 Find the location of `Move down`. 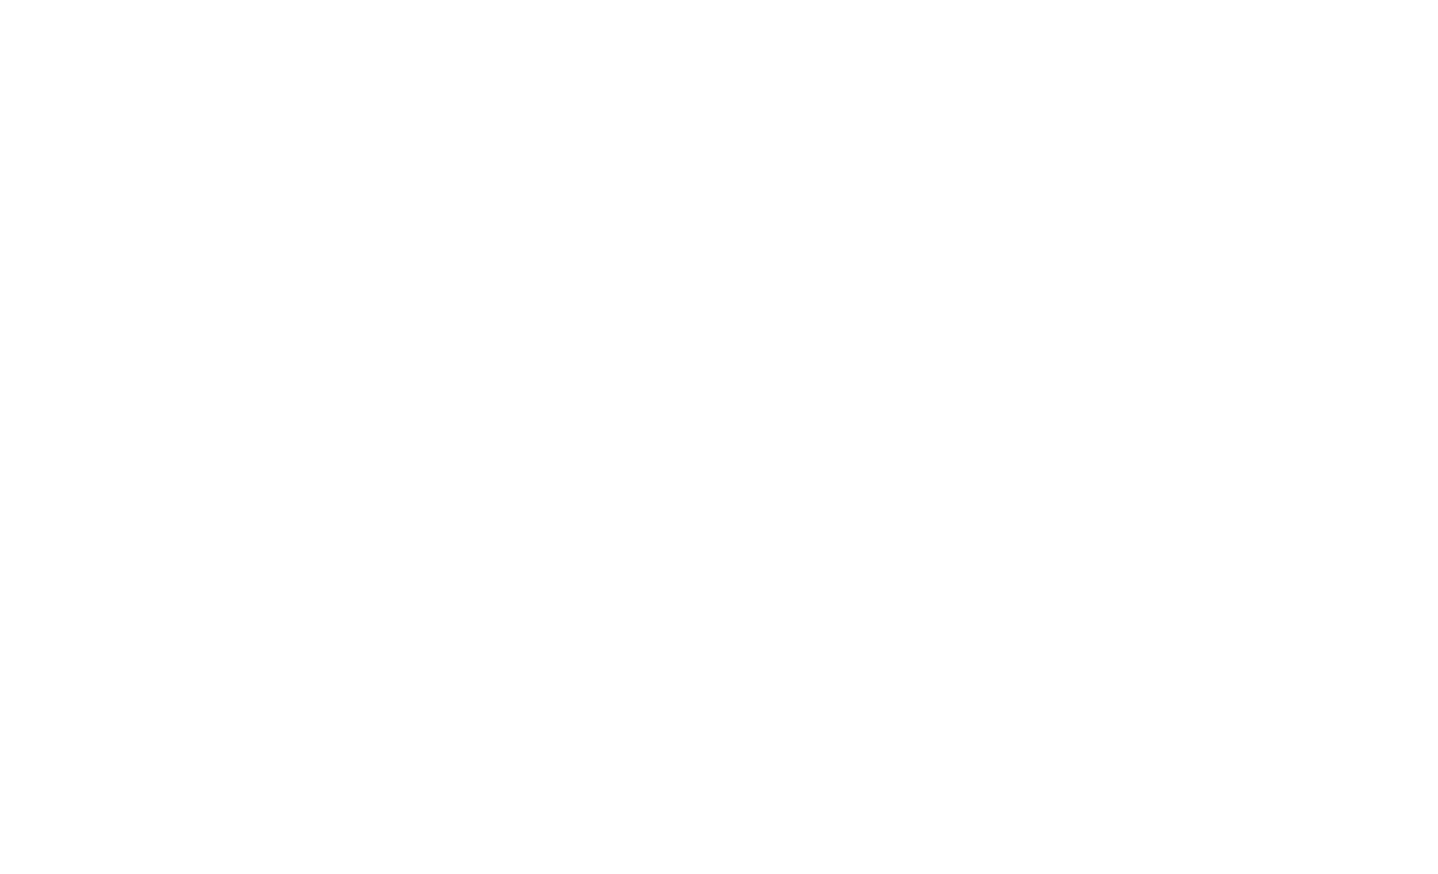

Move down is located at coordinates (170, 824).